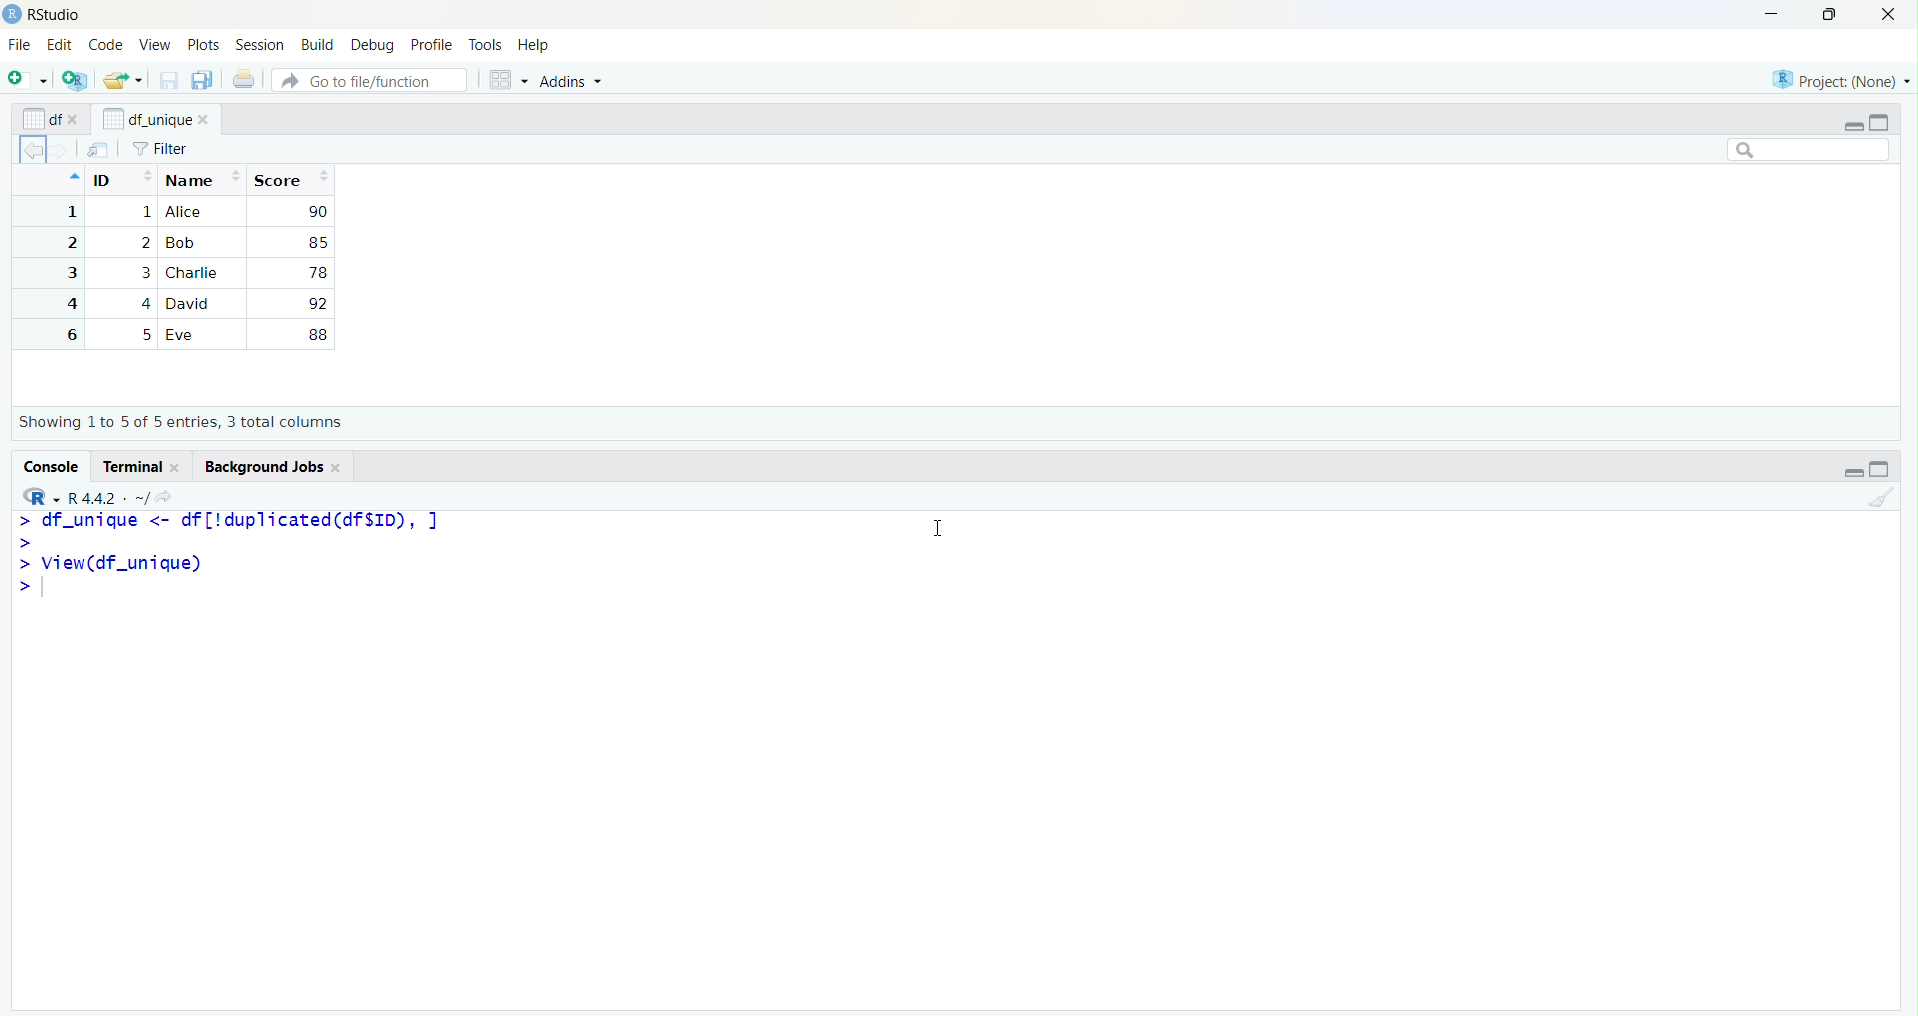 This screenshot has width=1918, height=1016. Describe the element at coordinates (1880, 122) in the screenshot. I see `maximize` at that location.